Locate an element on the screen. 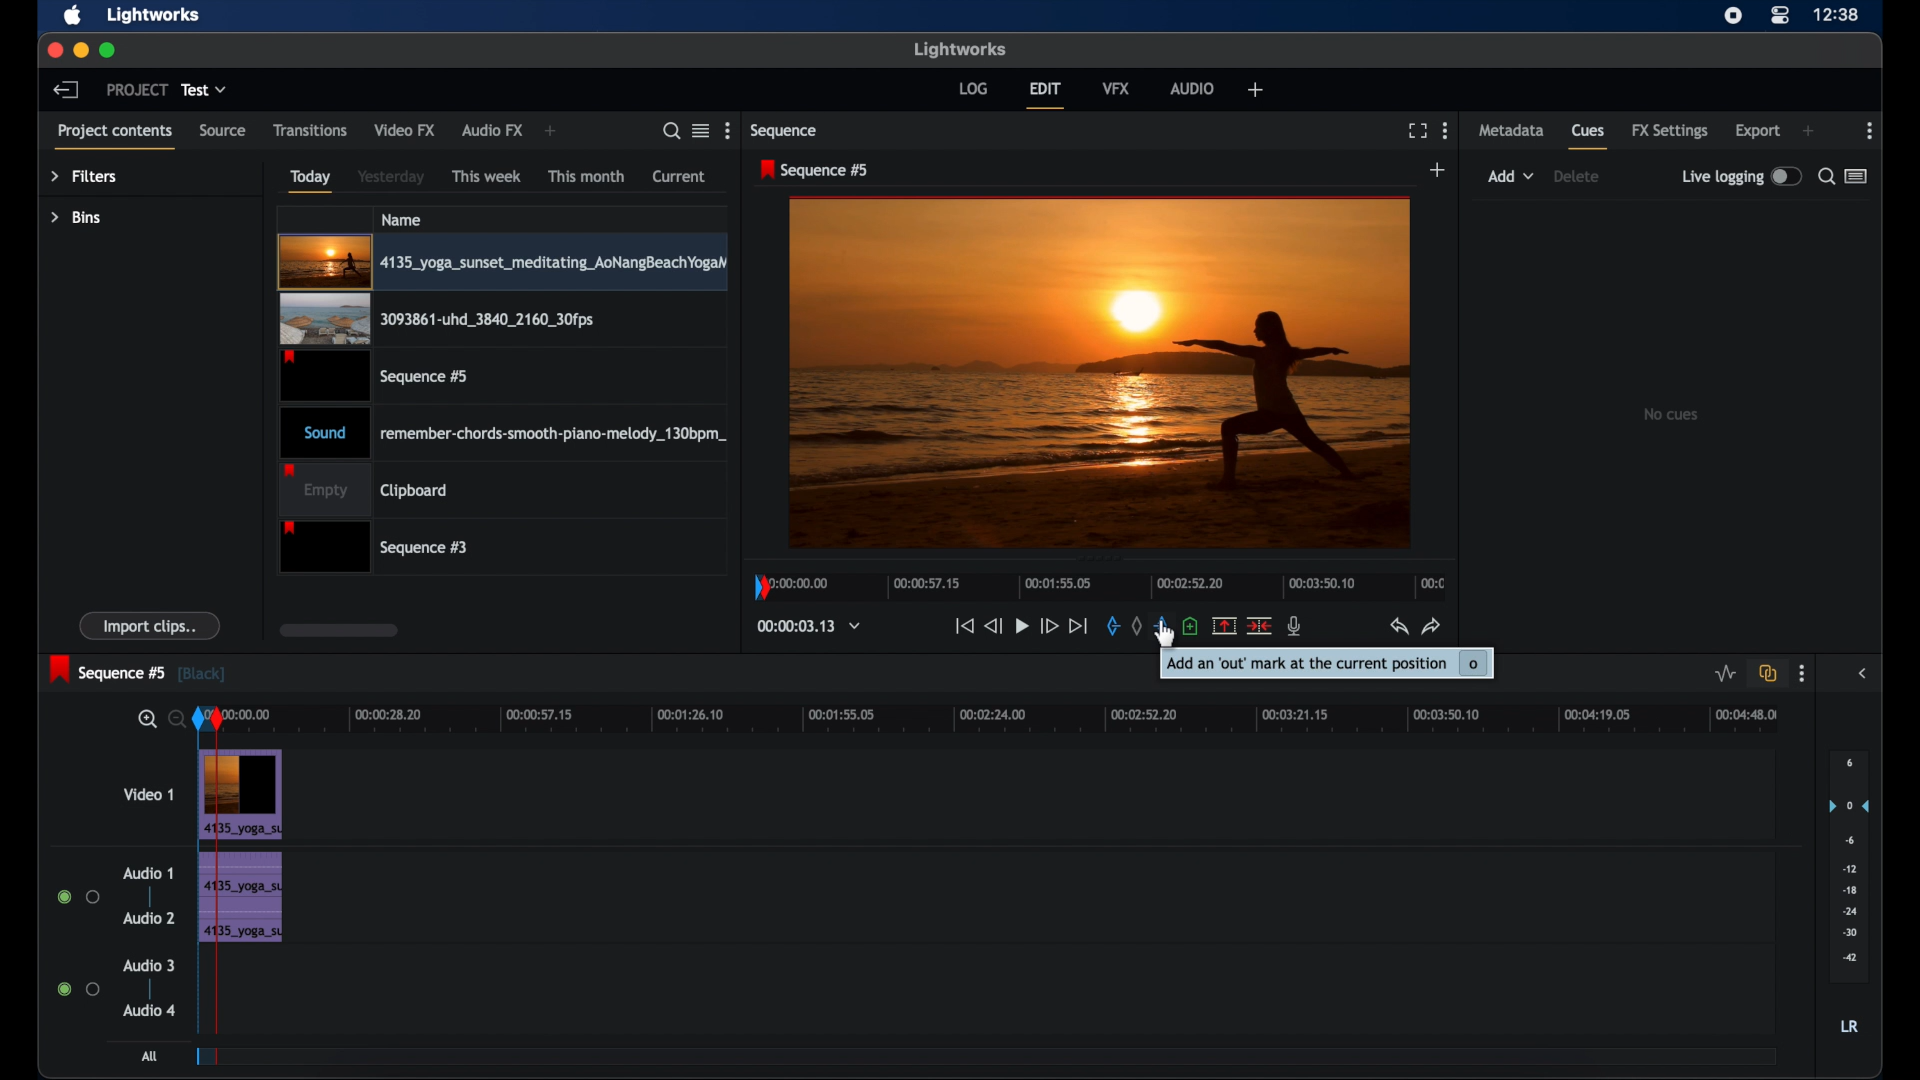 This screenshot has height=1080, width=1920. time is located at coordinates (1838, 15).